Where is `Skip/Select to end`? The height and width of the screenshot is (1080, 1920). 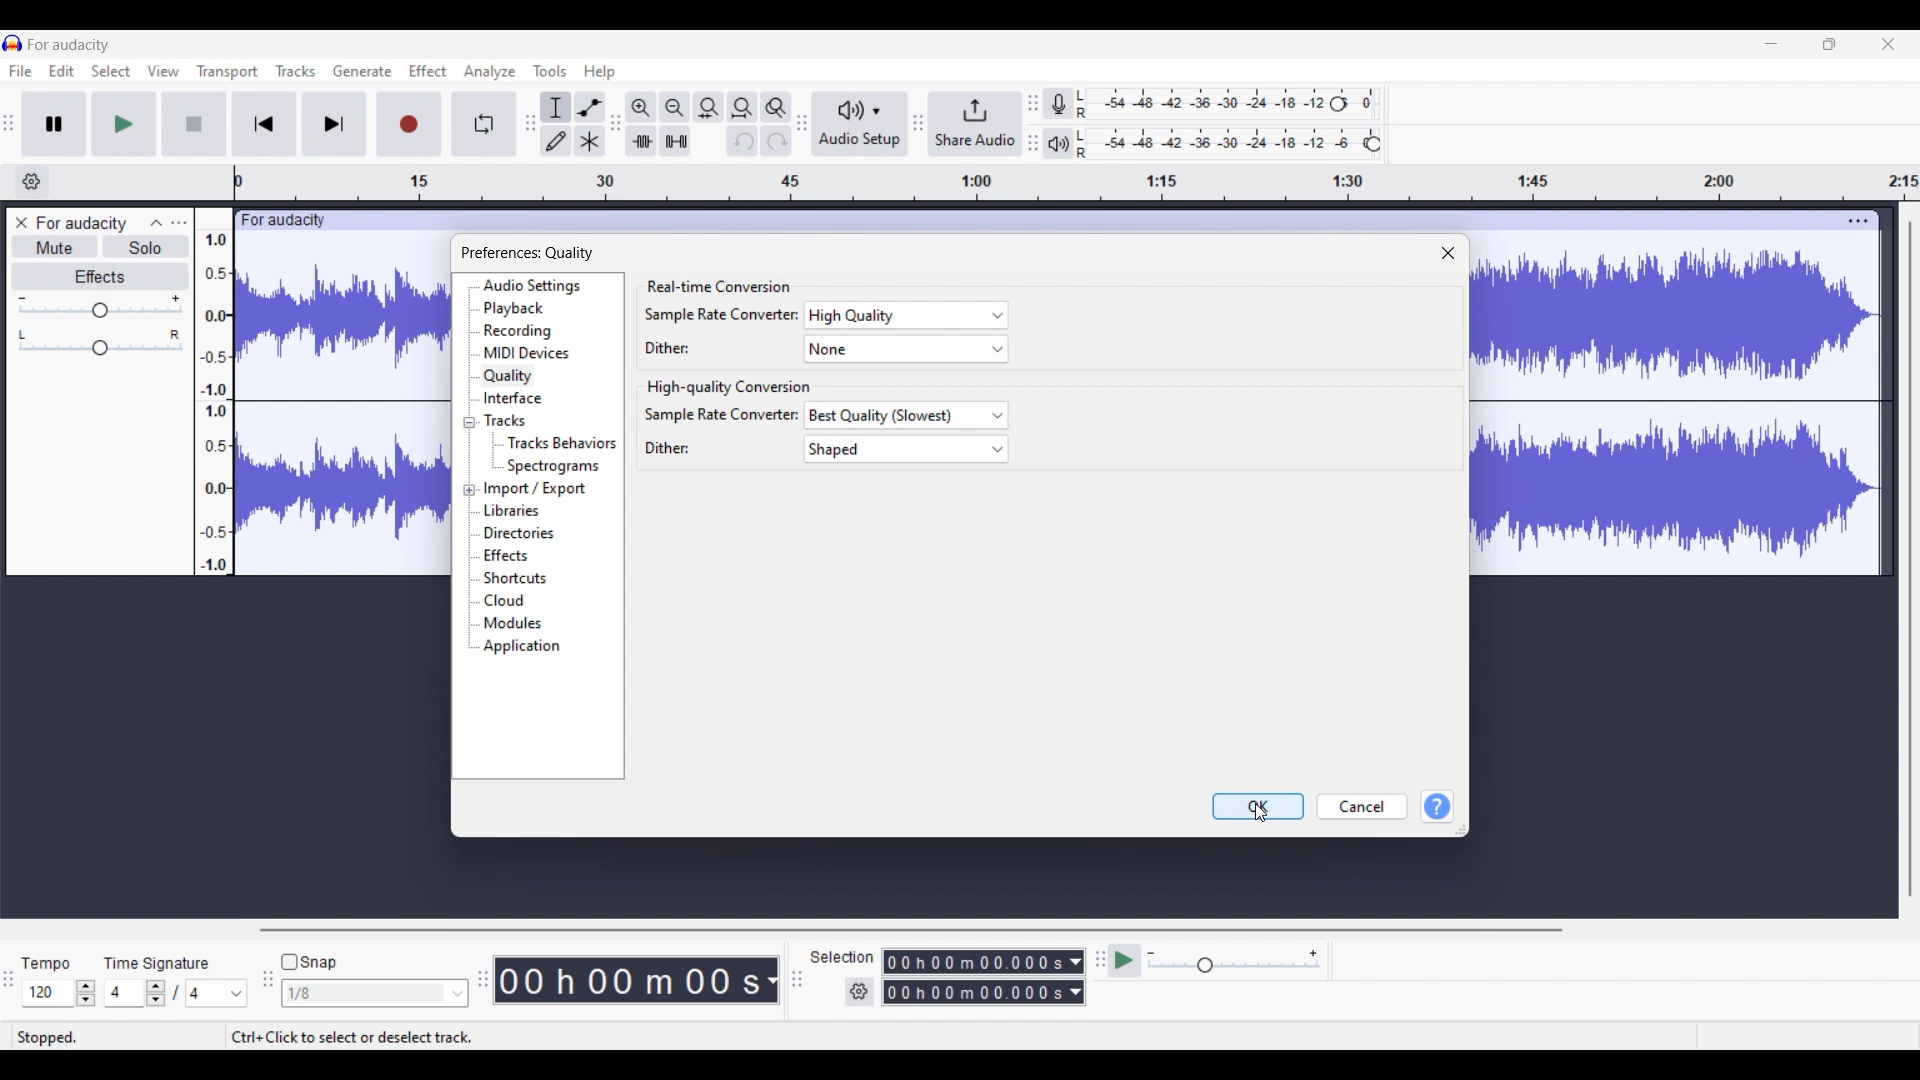
Skip/Select to end is located at coordinates (334, 124).